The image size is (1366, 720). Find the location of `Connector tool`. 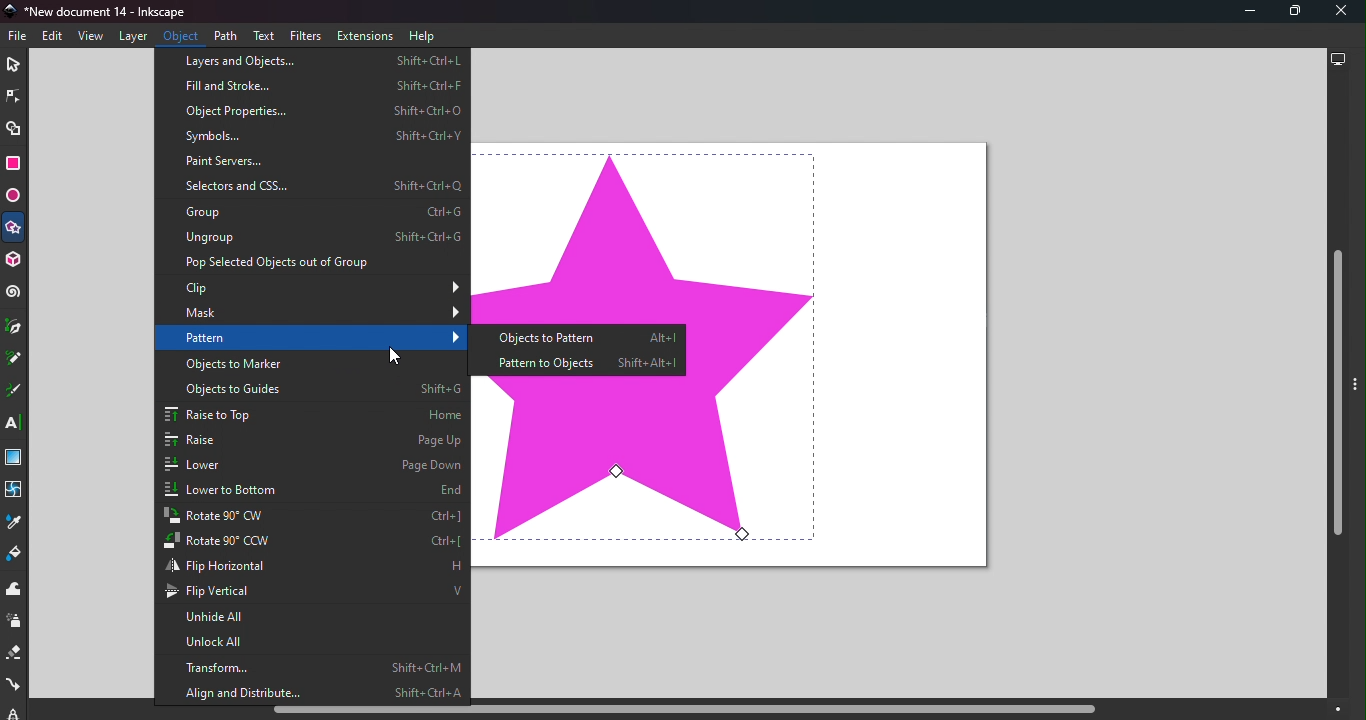

Connector tool is located at coordinates (13, 687).